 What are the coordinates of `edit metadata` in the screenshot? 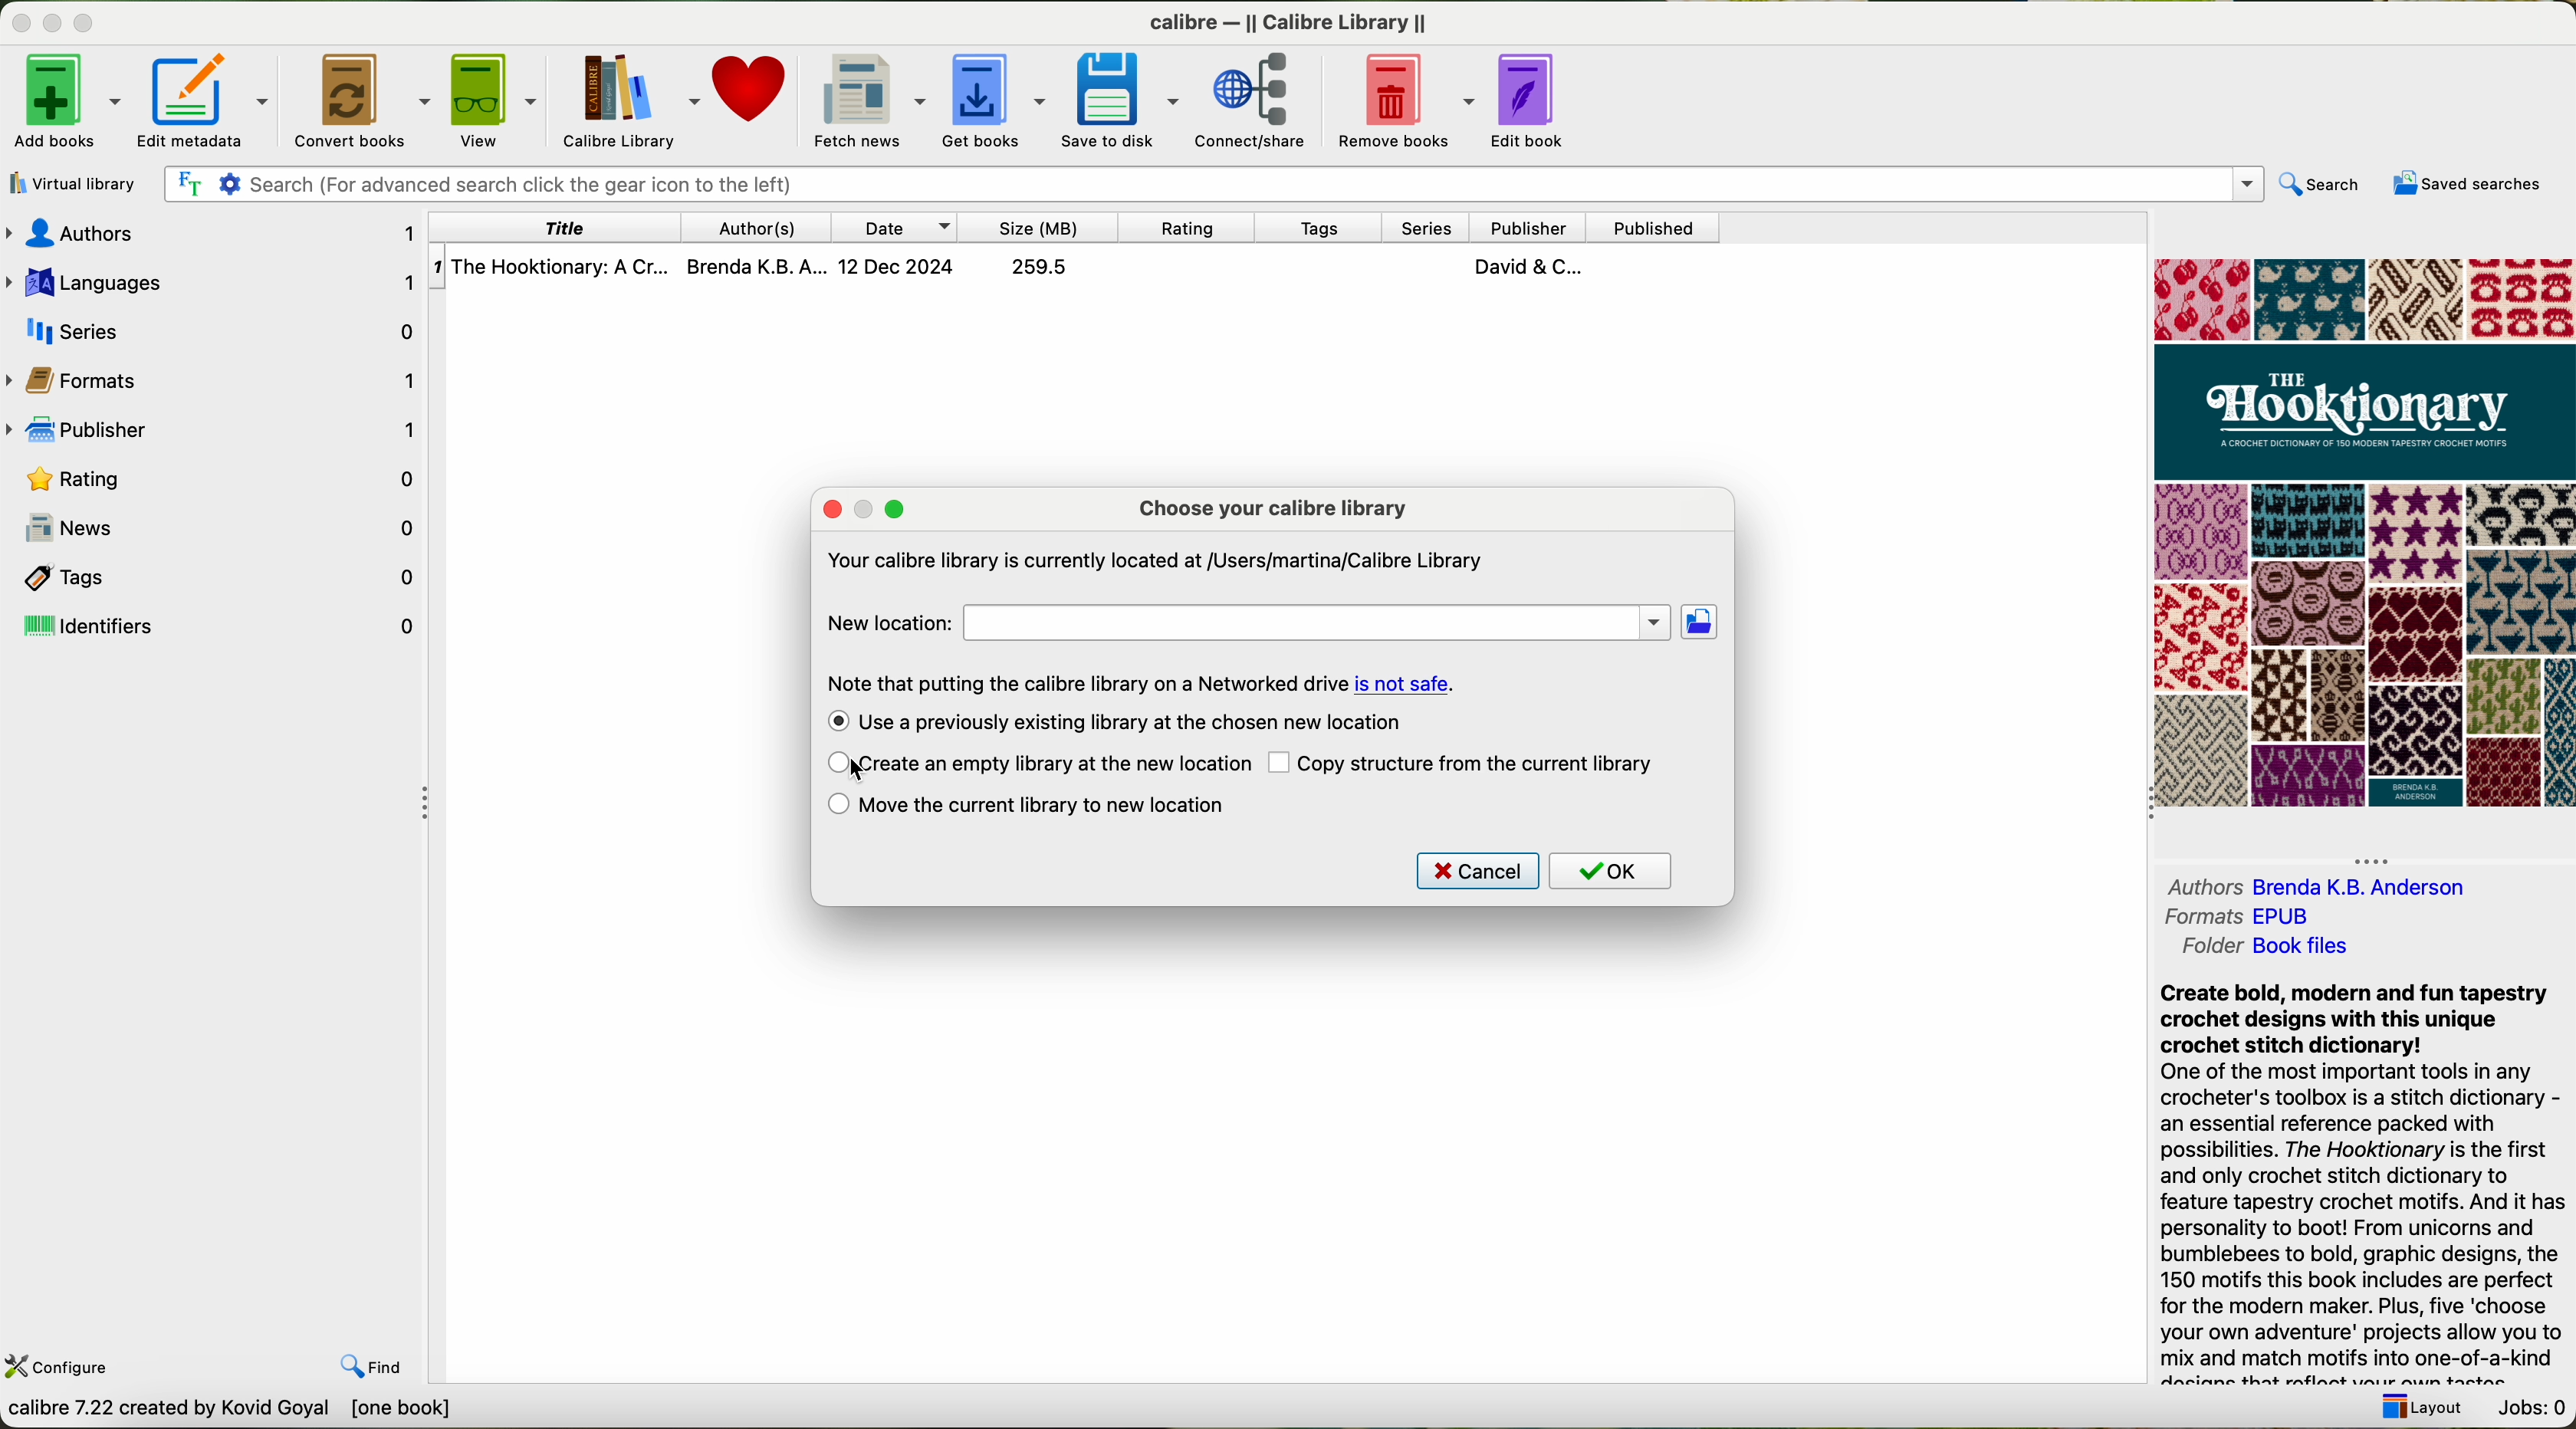 It's located at (204, 100).